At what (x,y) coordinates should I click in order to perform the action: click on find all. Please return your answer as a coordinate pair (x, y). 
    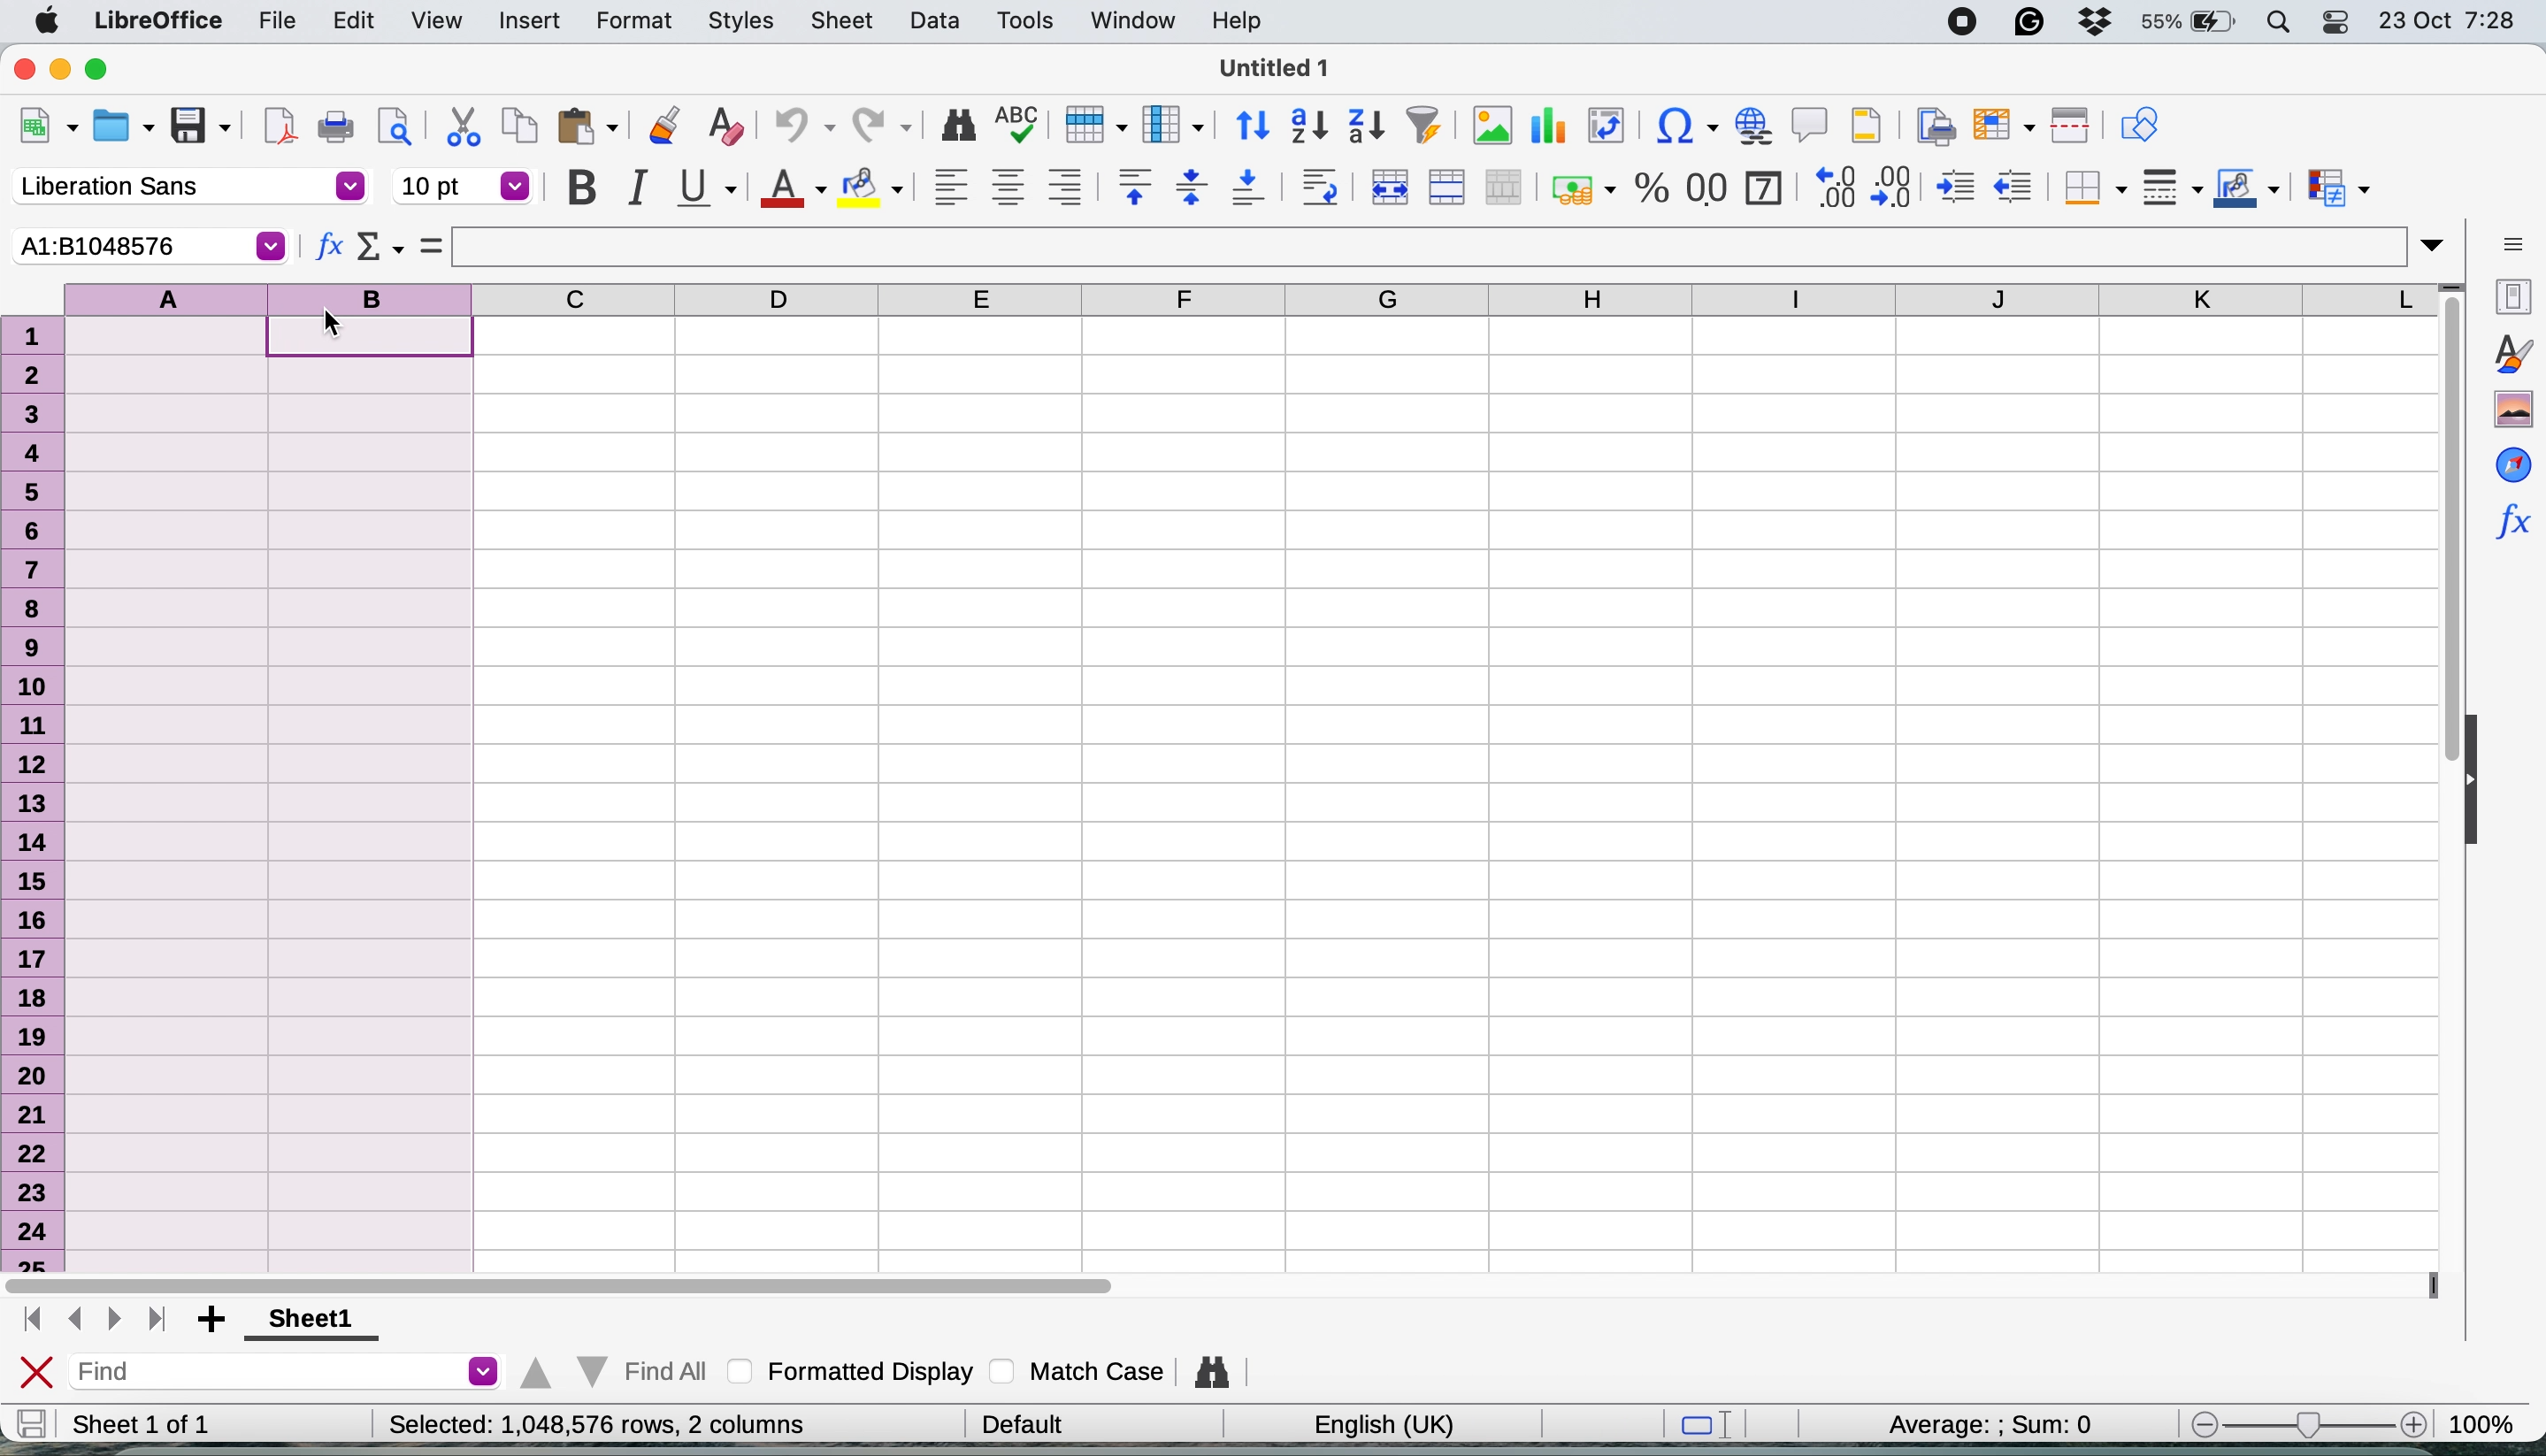
    Looking at the image, I should click on (617, 1374).